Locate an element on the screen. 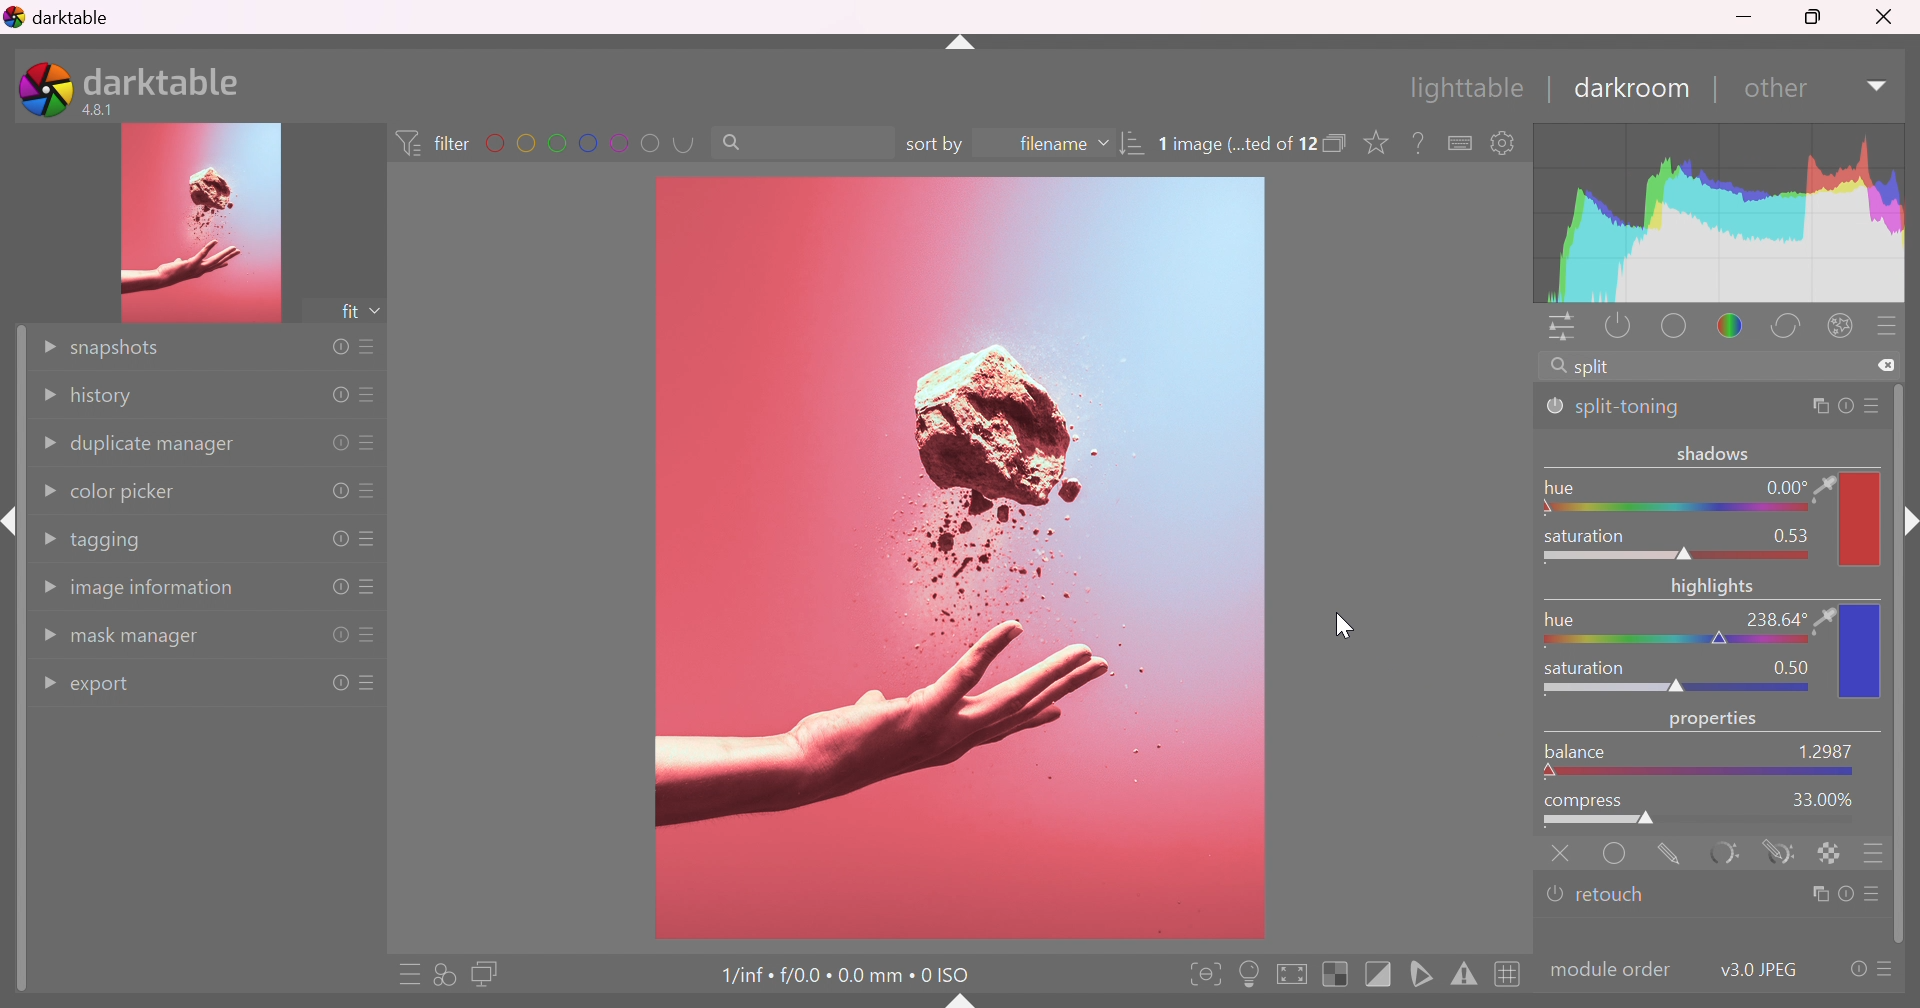 The width and height of the screenshot is (1920, 1008). darktable is located at coordinates (44, 87).